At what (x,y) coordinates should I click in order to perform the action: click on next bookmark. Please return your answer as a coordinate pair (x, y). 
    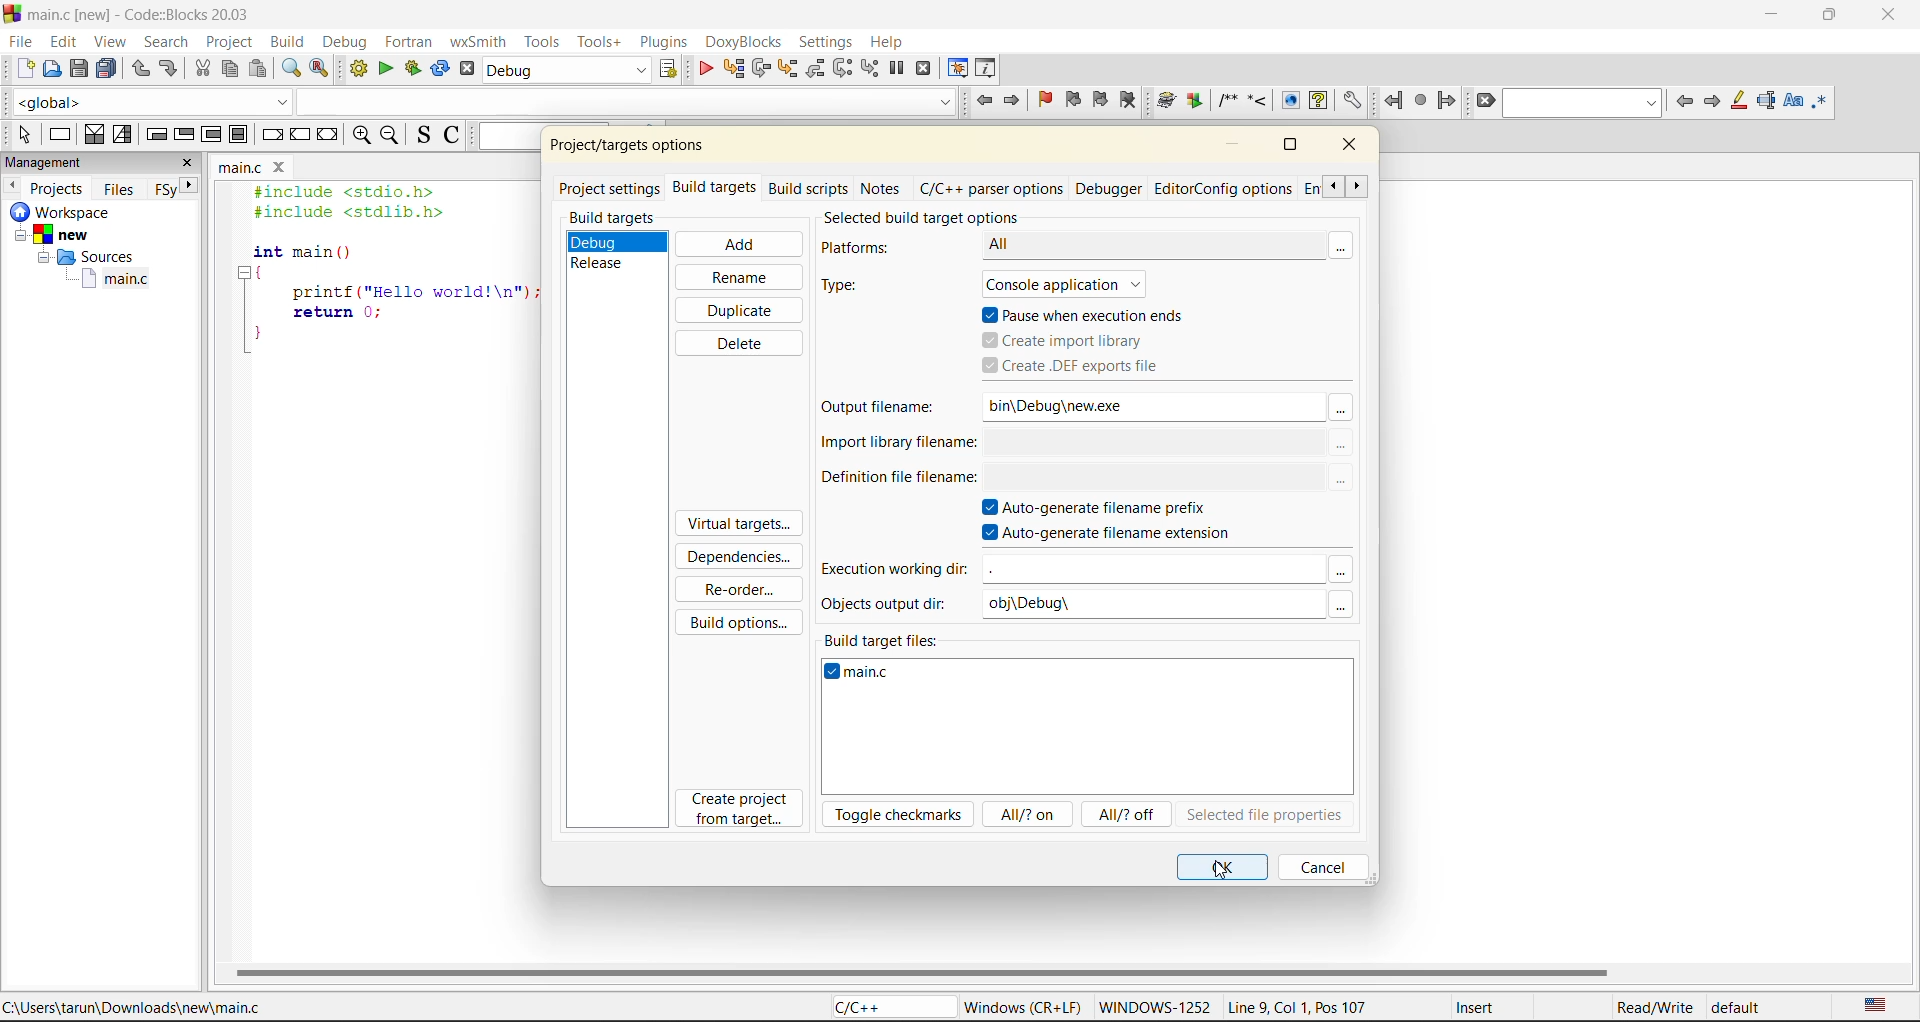
    Looking at the image, I should click on (1099, 98).